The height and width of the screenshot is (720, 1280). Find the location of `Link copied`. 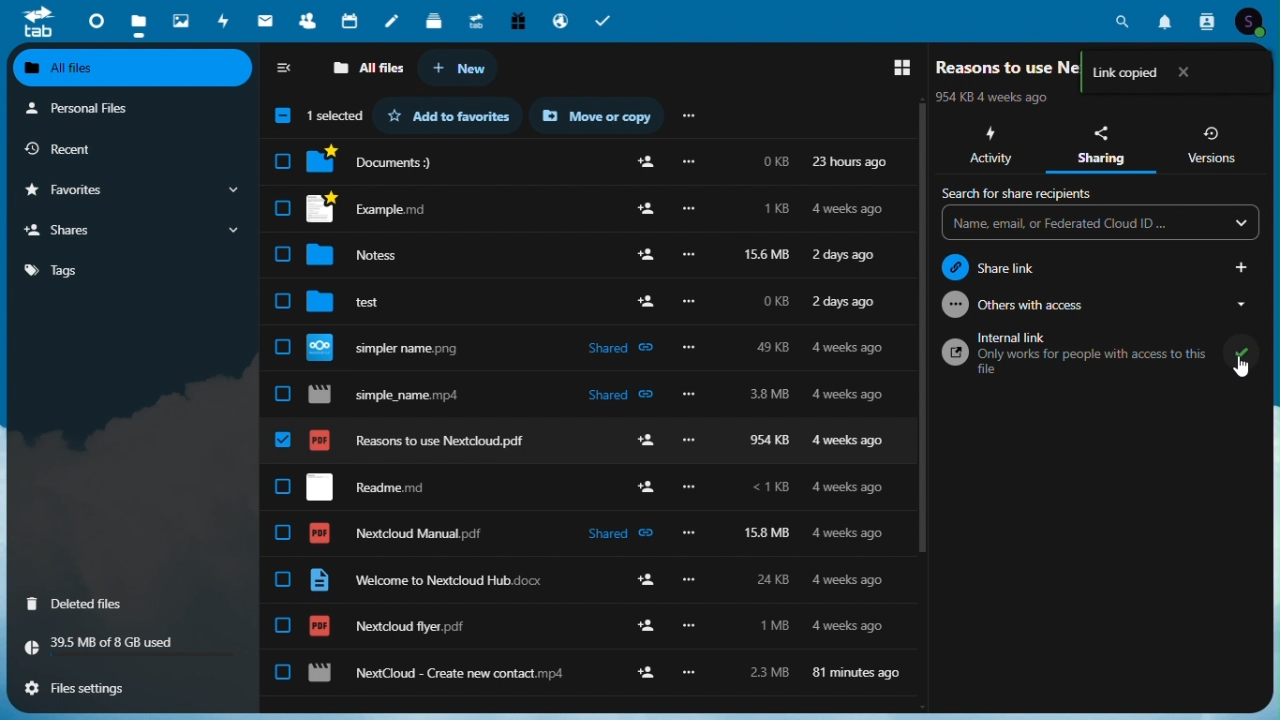

Link copied is located at coordinates (1122, 72).